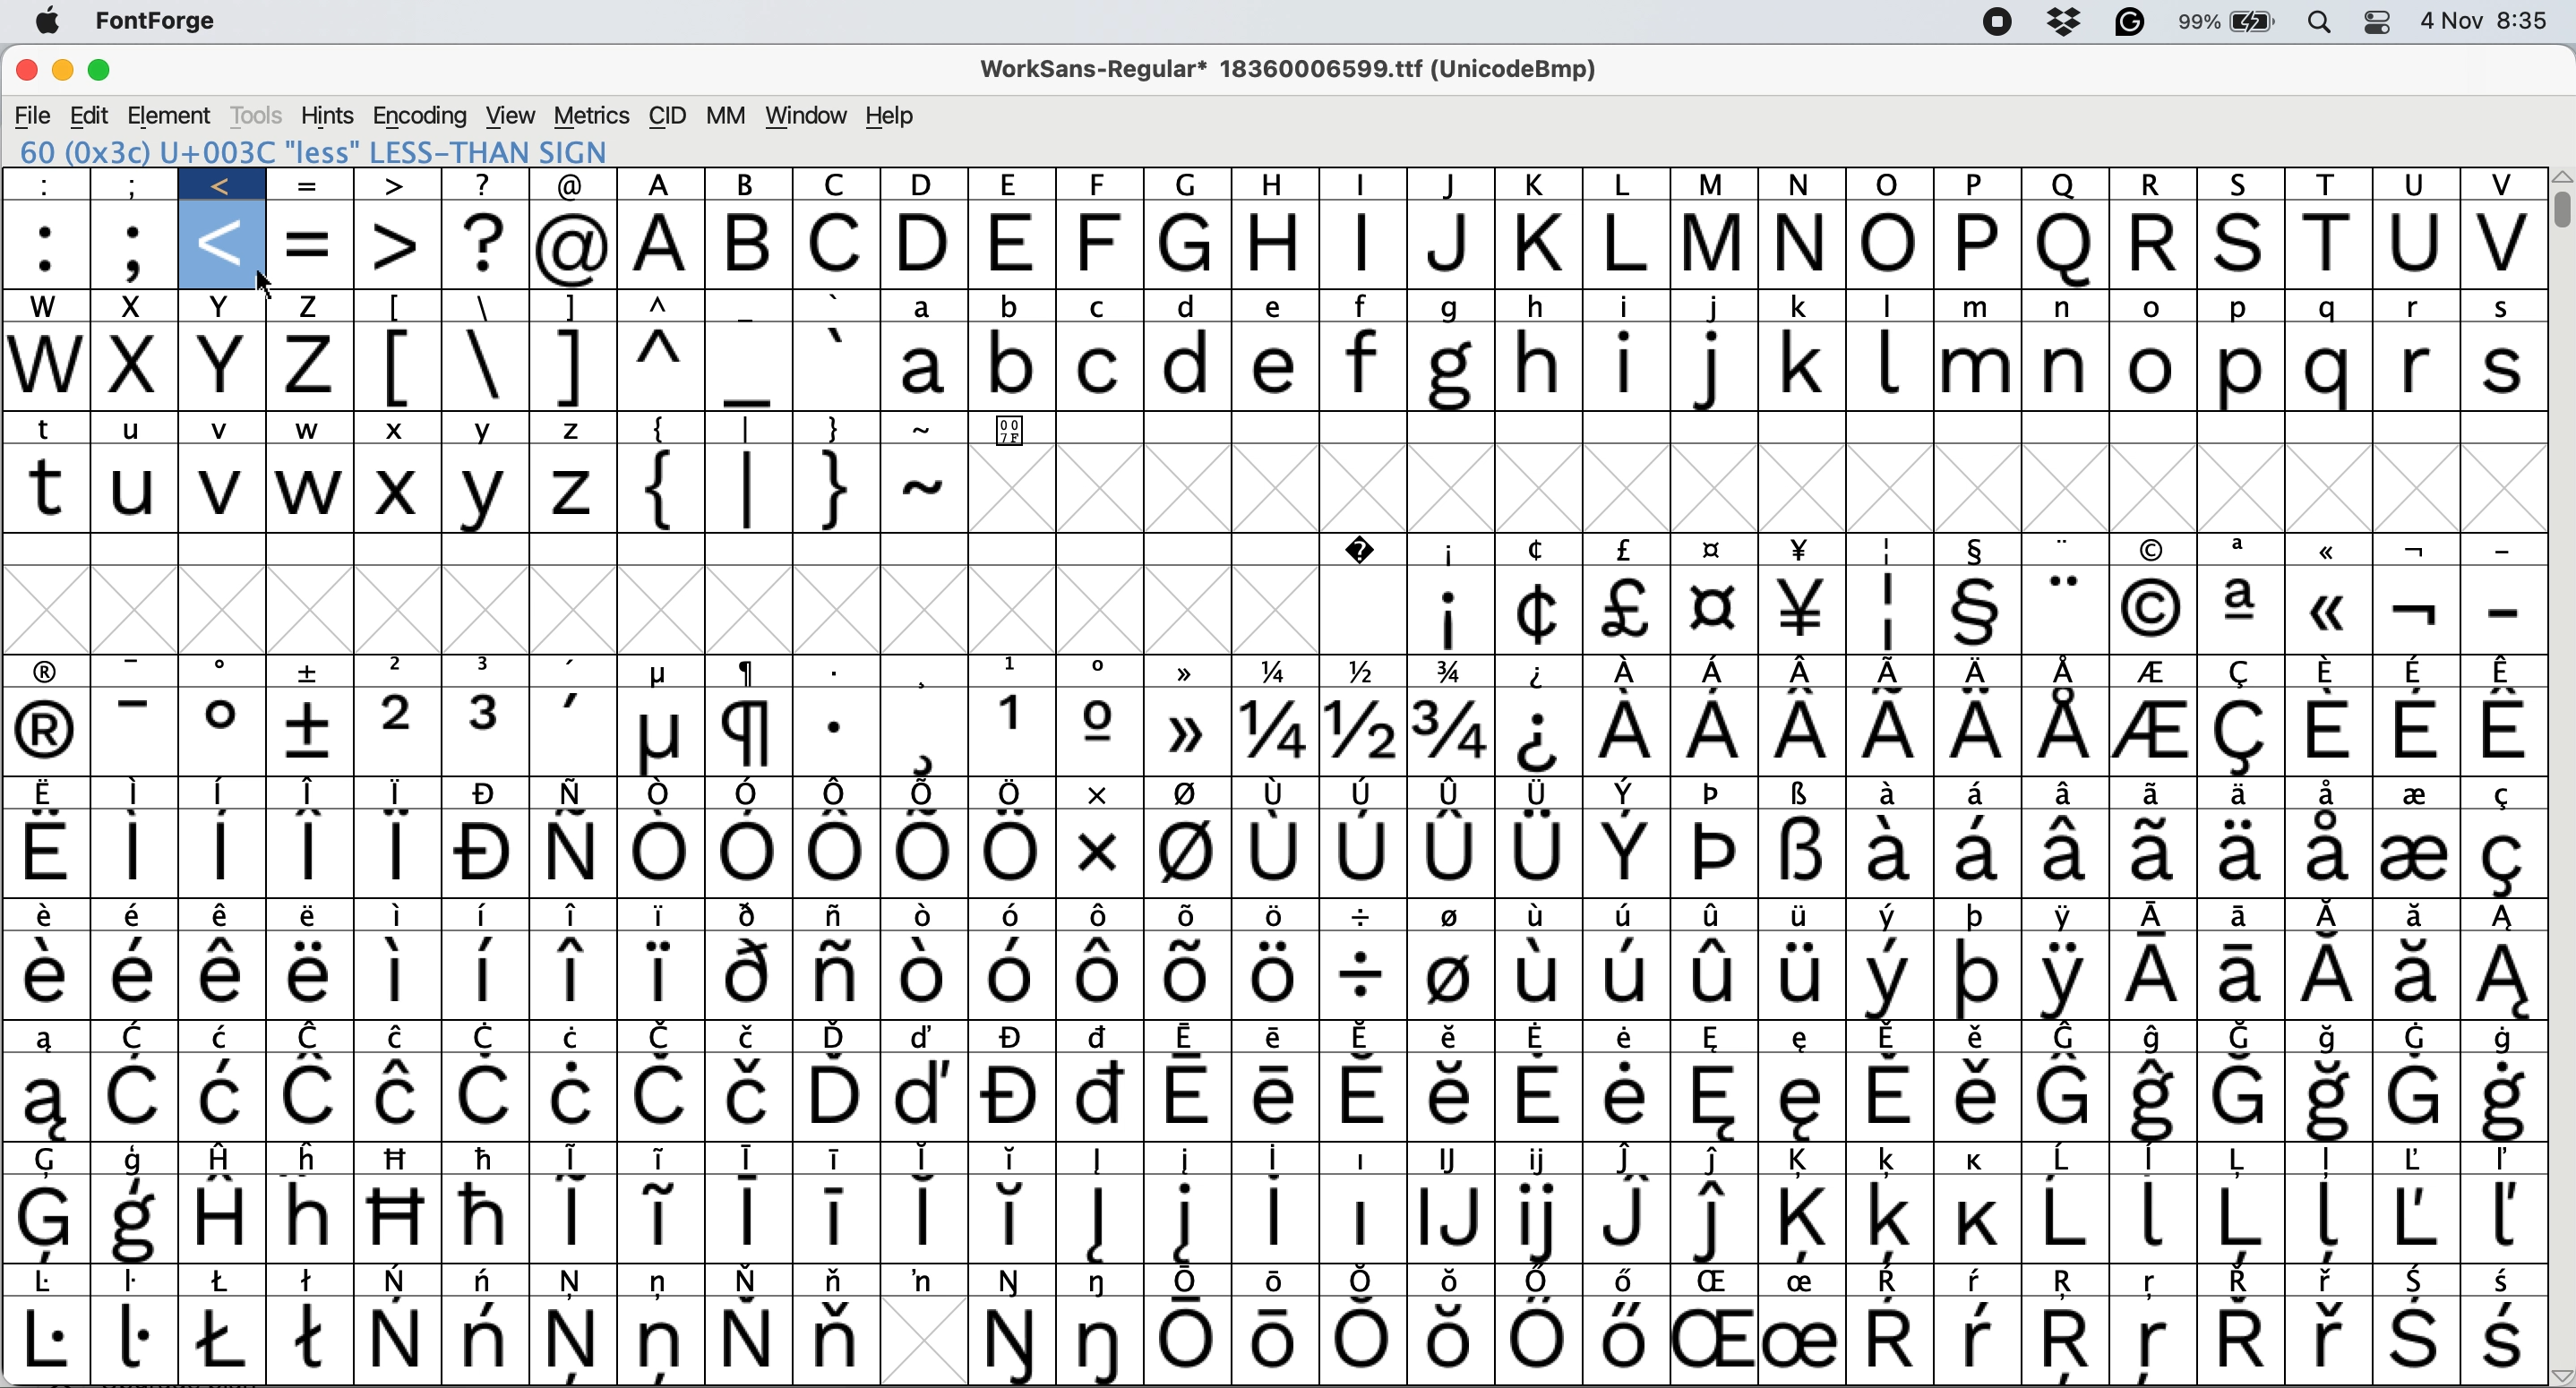 The height and width of the screenshot is (1388, 2576). Describe the element at coordinates (142, 1158) in the screenshot. I see `Symbol` at that location.